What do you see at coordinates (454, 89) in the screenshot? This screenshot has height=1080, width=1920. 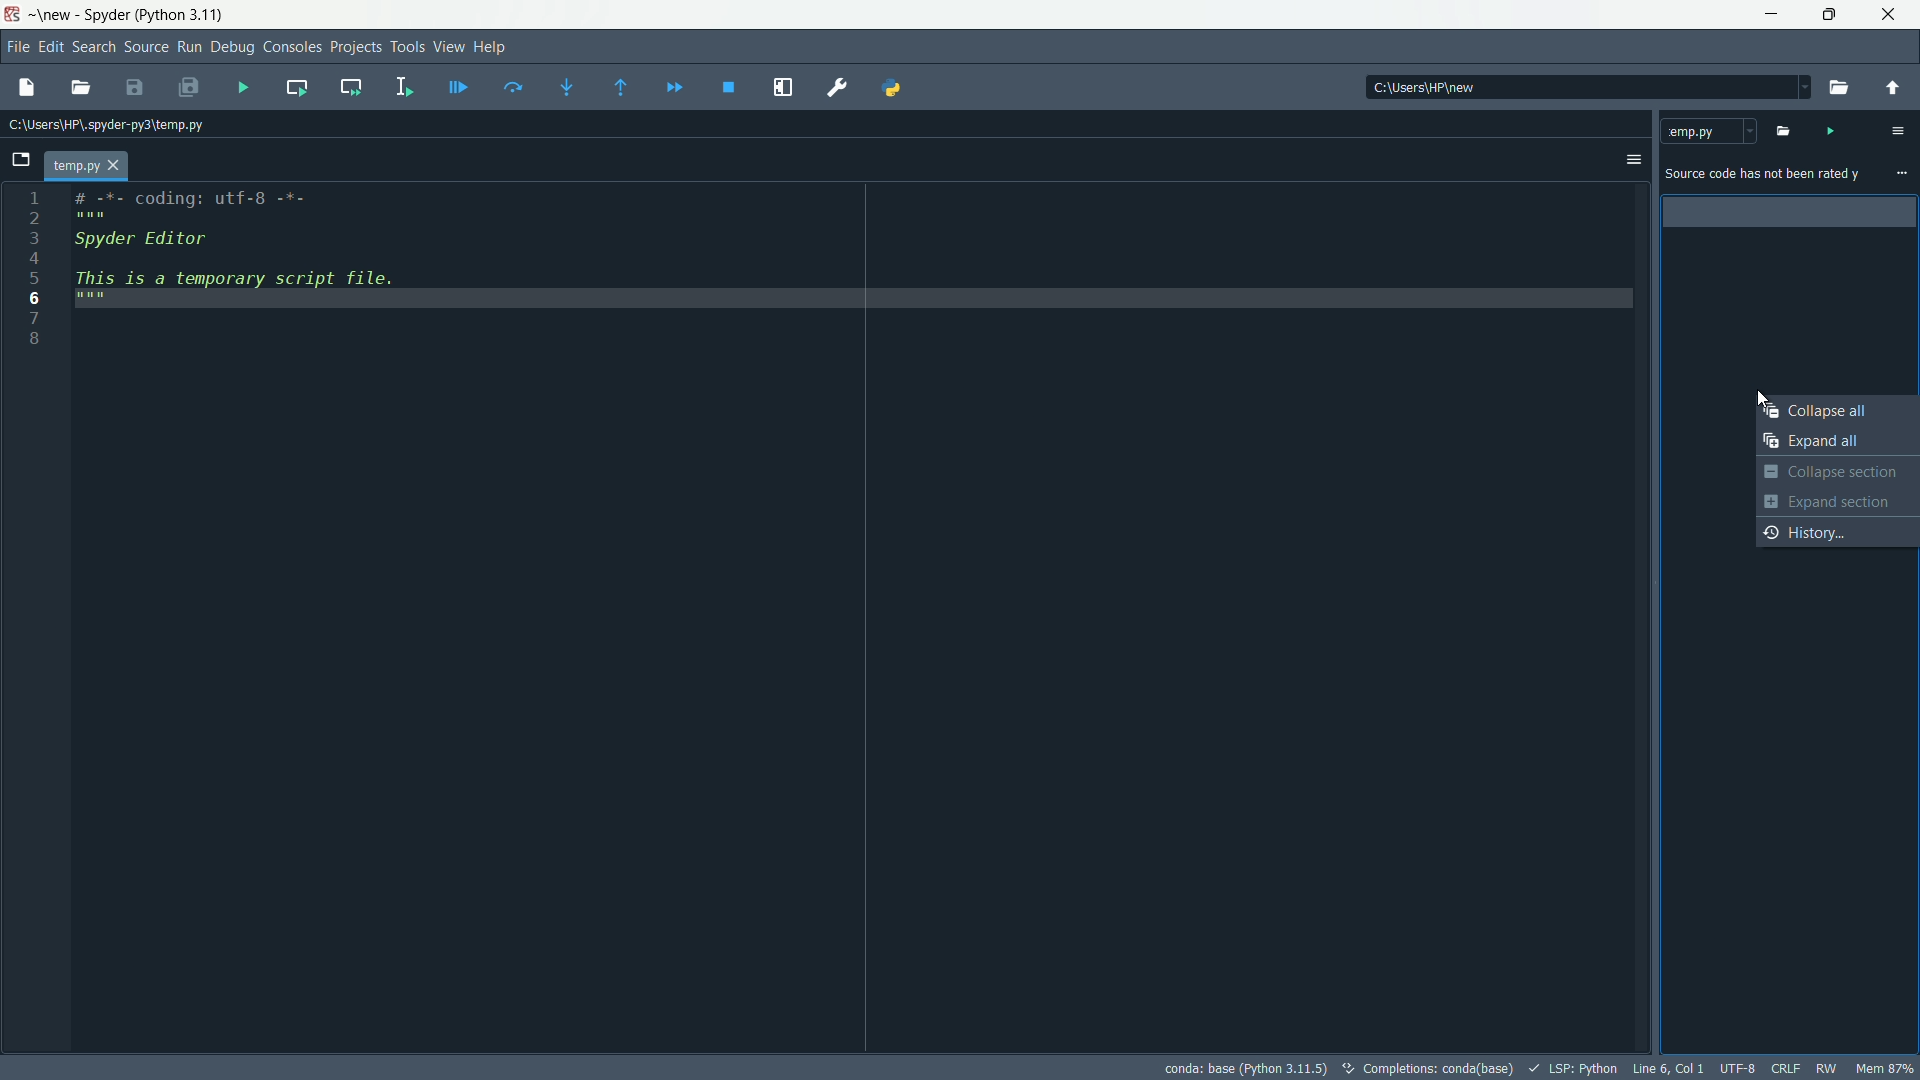 I see `debug file` at bounding box center [454, 89].